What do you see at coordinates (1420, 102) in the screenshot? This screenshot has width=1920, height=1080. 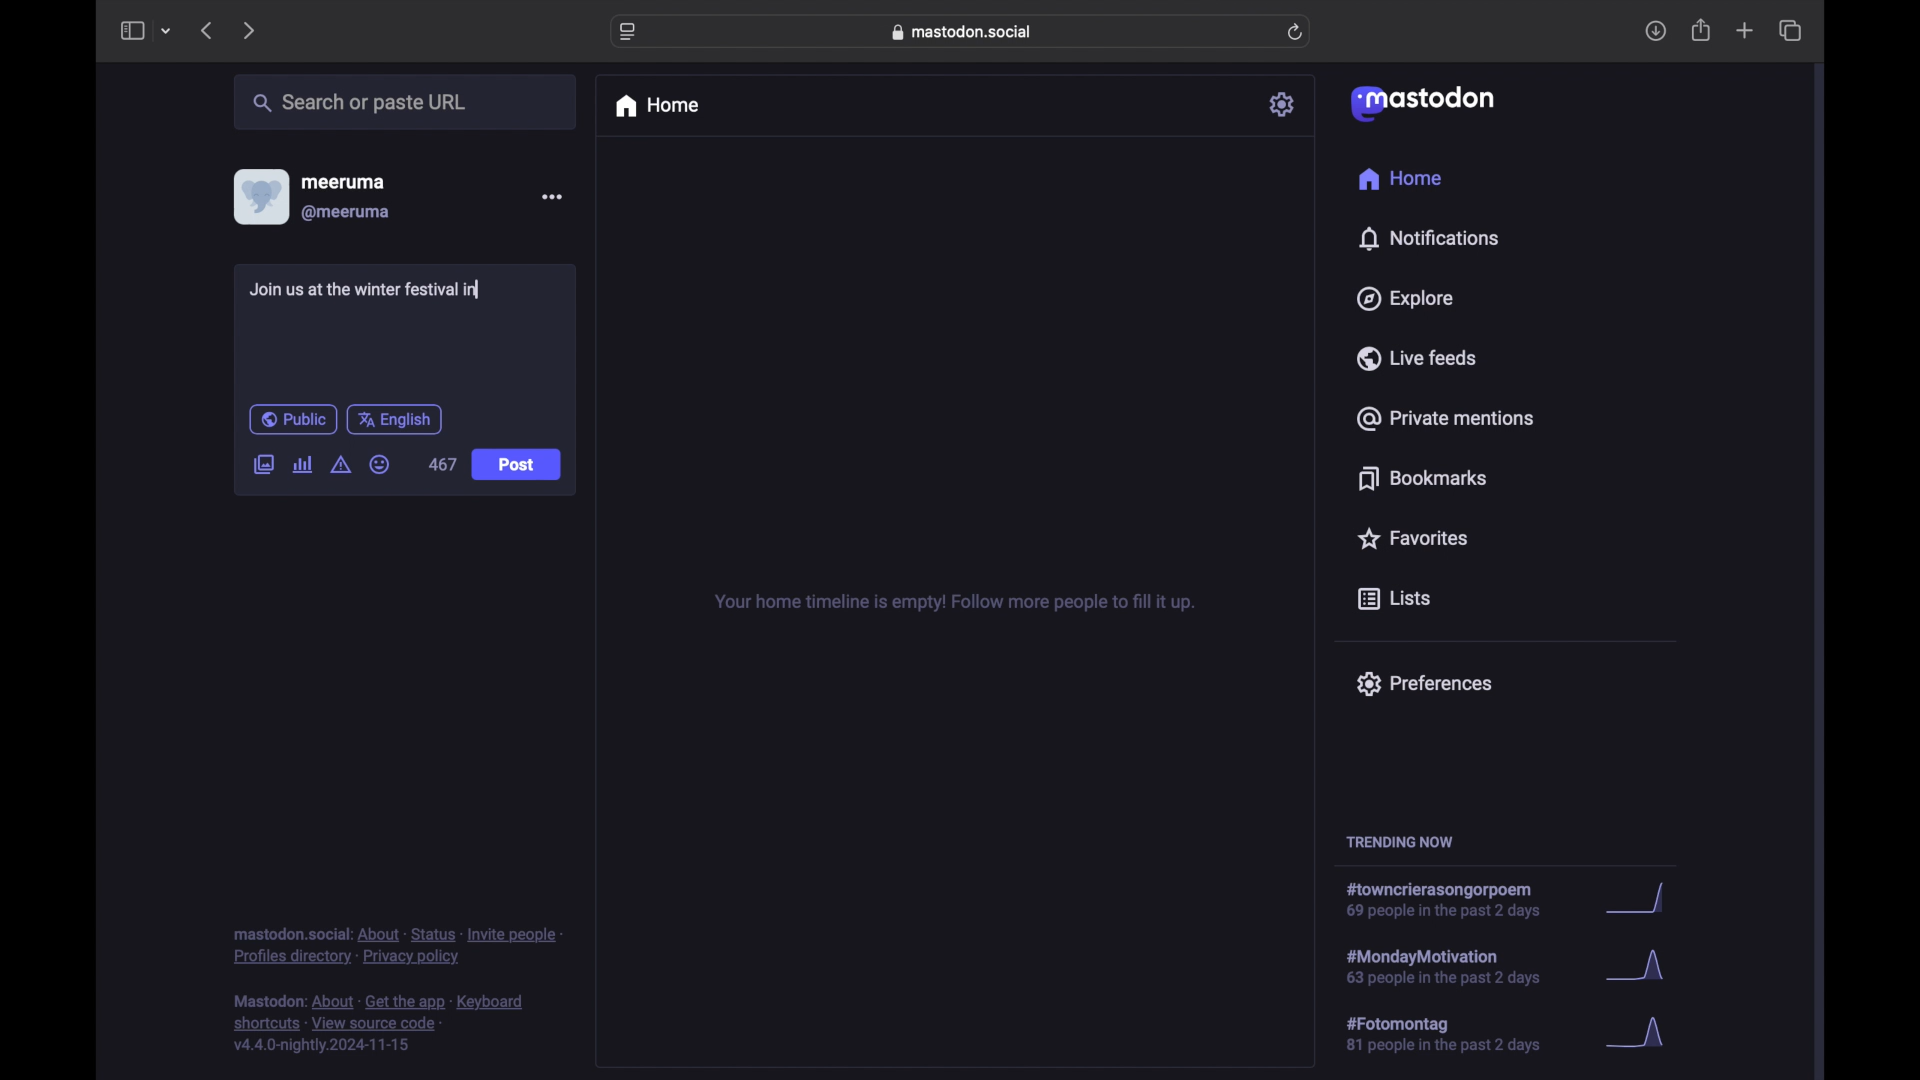 I see `mastodon` at bounding box center [1420, 102].